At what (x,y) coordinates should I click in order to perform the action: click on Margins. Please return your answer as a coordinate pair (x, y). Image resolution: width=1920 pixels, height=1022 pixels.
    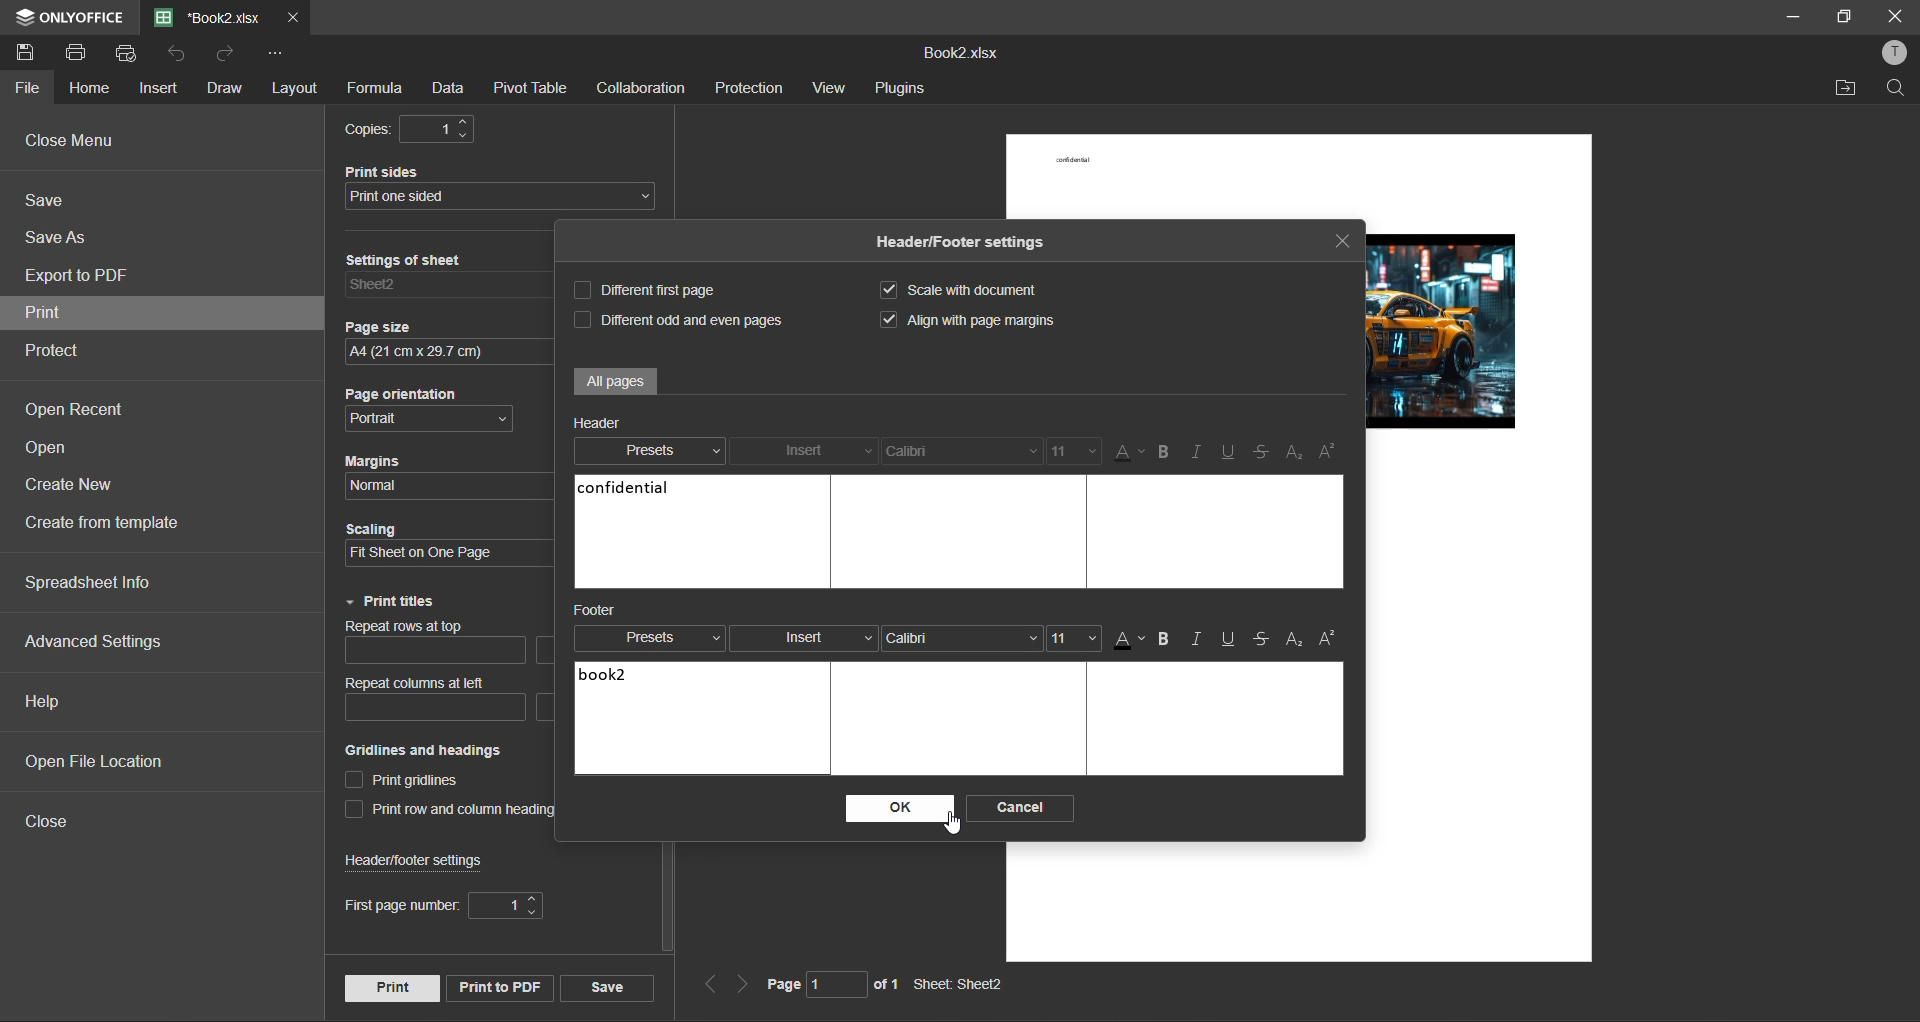
    Looking at the image, I should click on (382, 460).